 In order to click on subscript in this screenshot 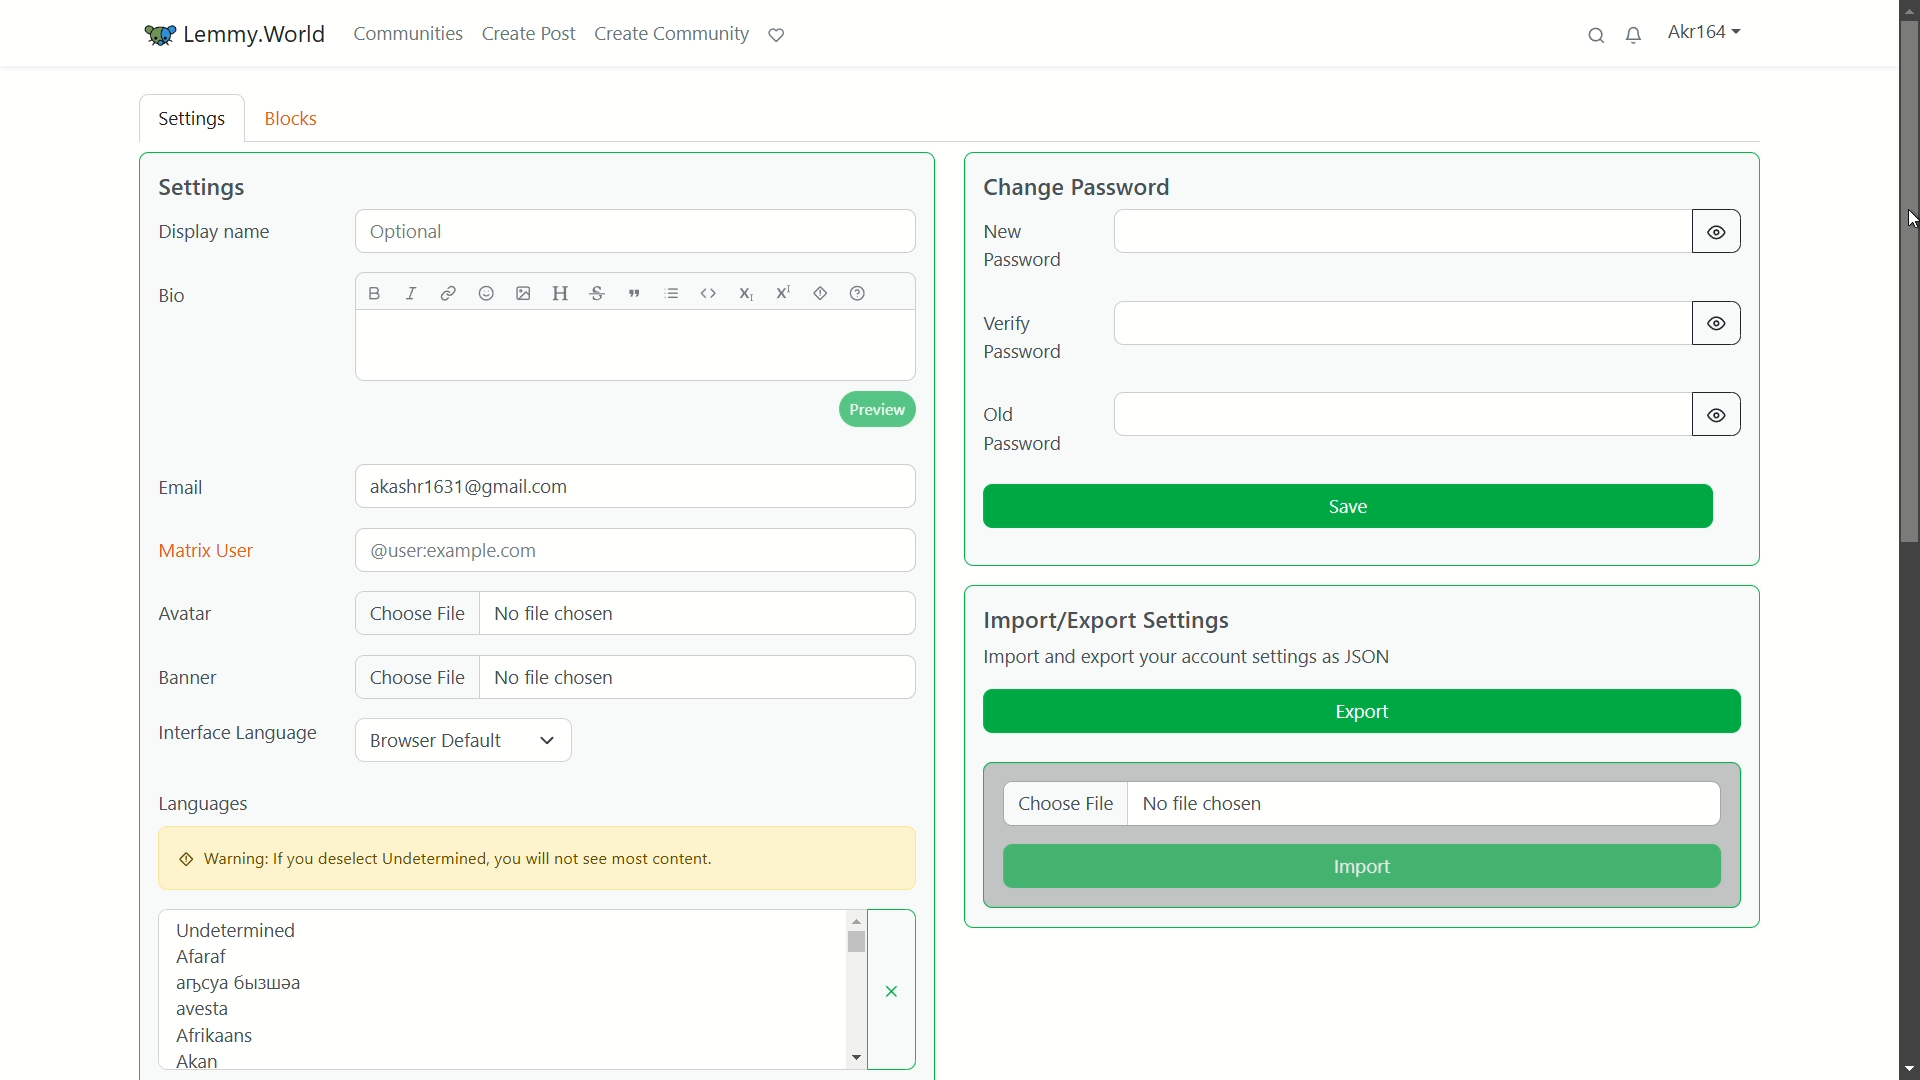, I will do `click(746, 295)`.